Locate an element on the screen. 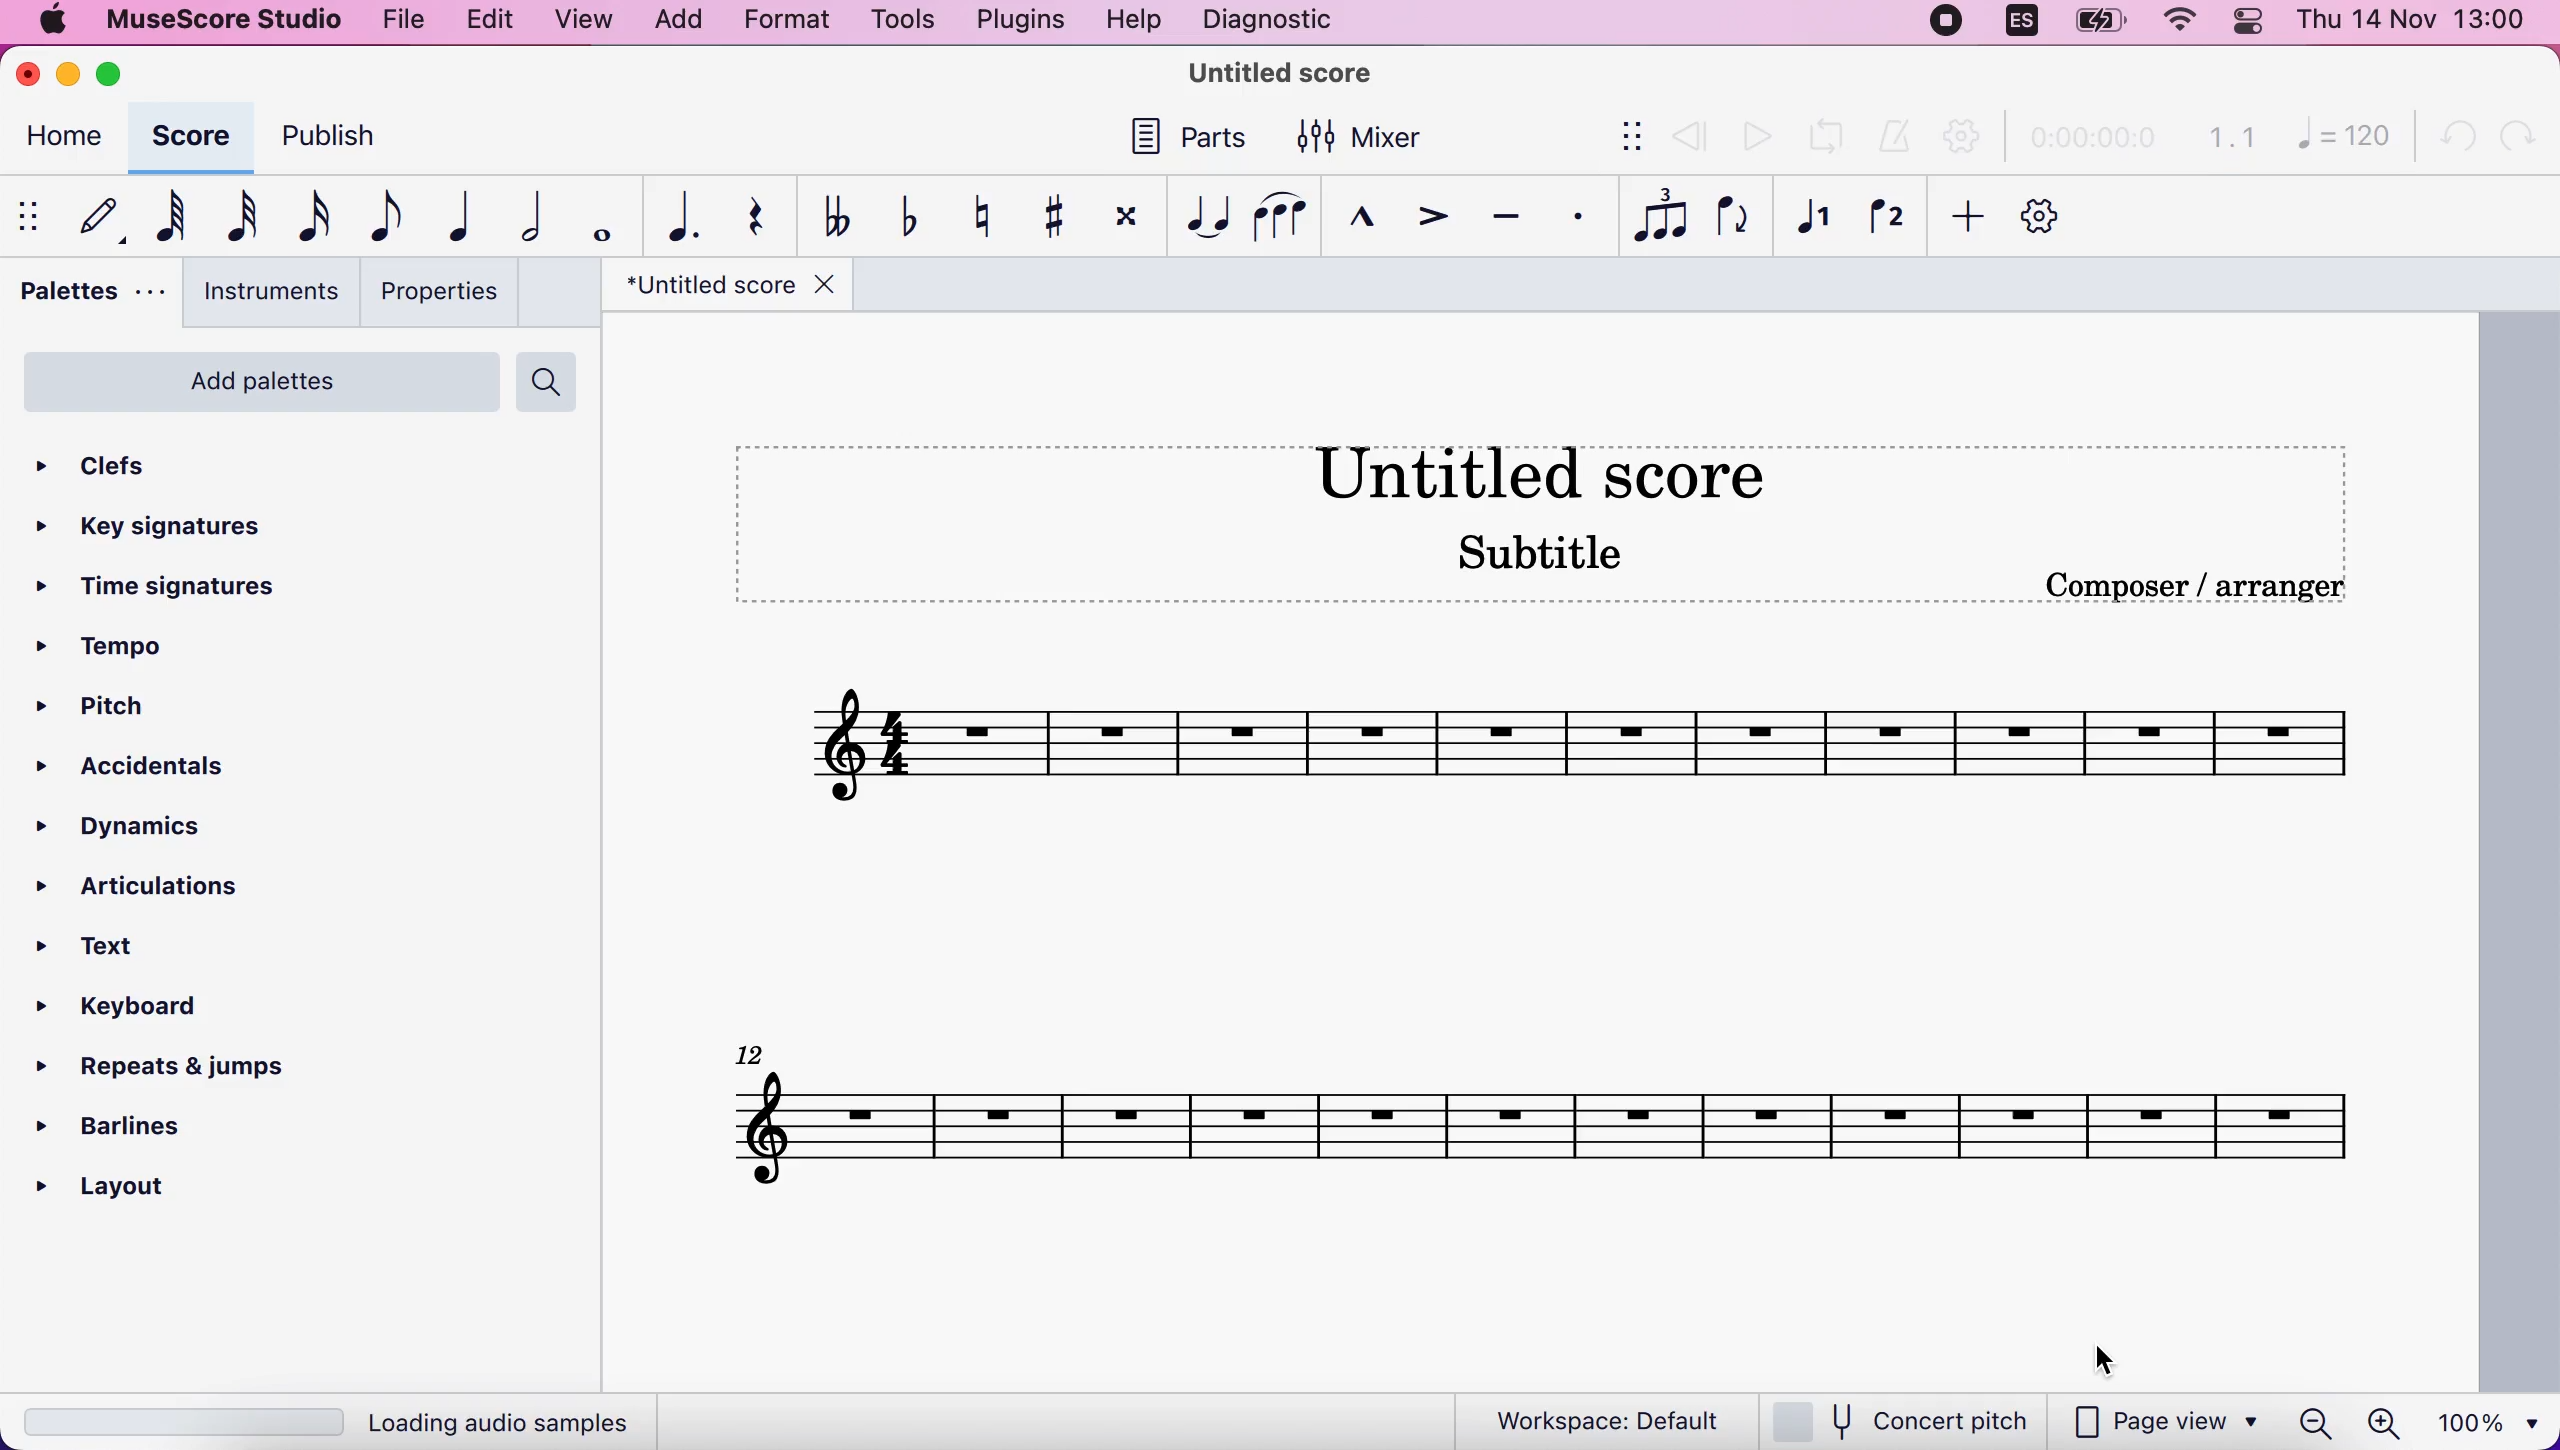 The height and width of the screenshot is (1450, 2560). slur is located at coordinates (1275, 216).